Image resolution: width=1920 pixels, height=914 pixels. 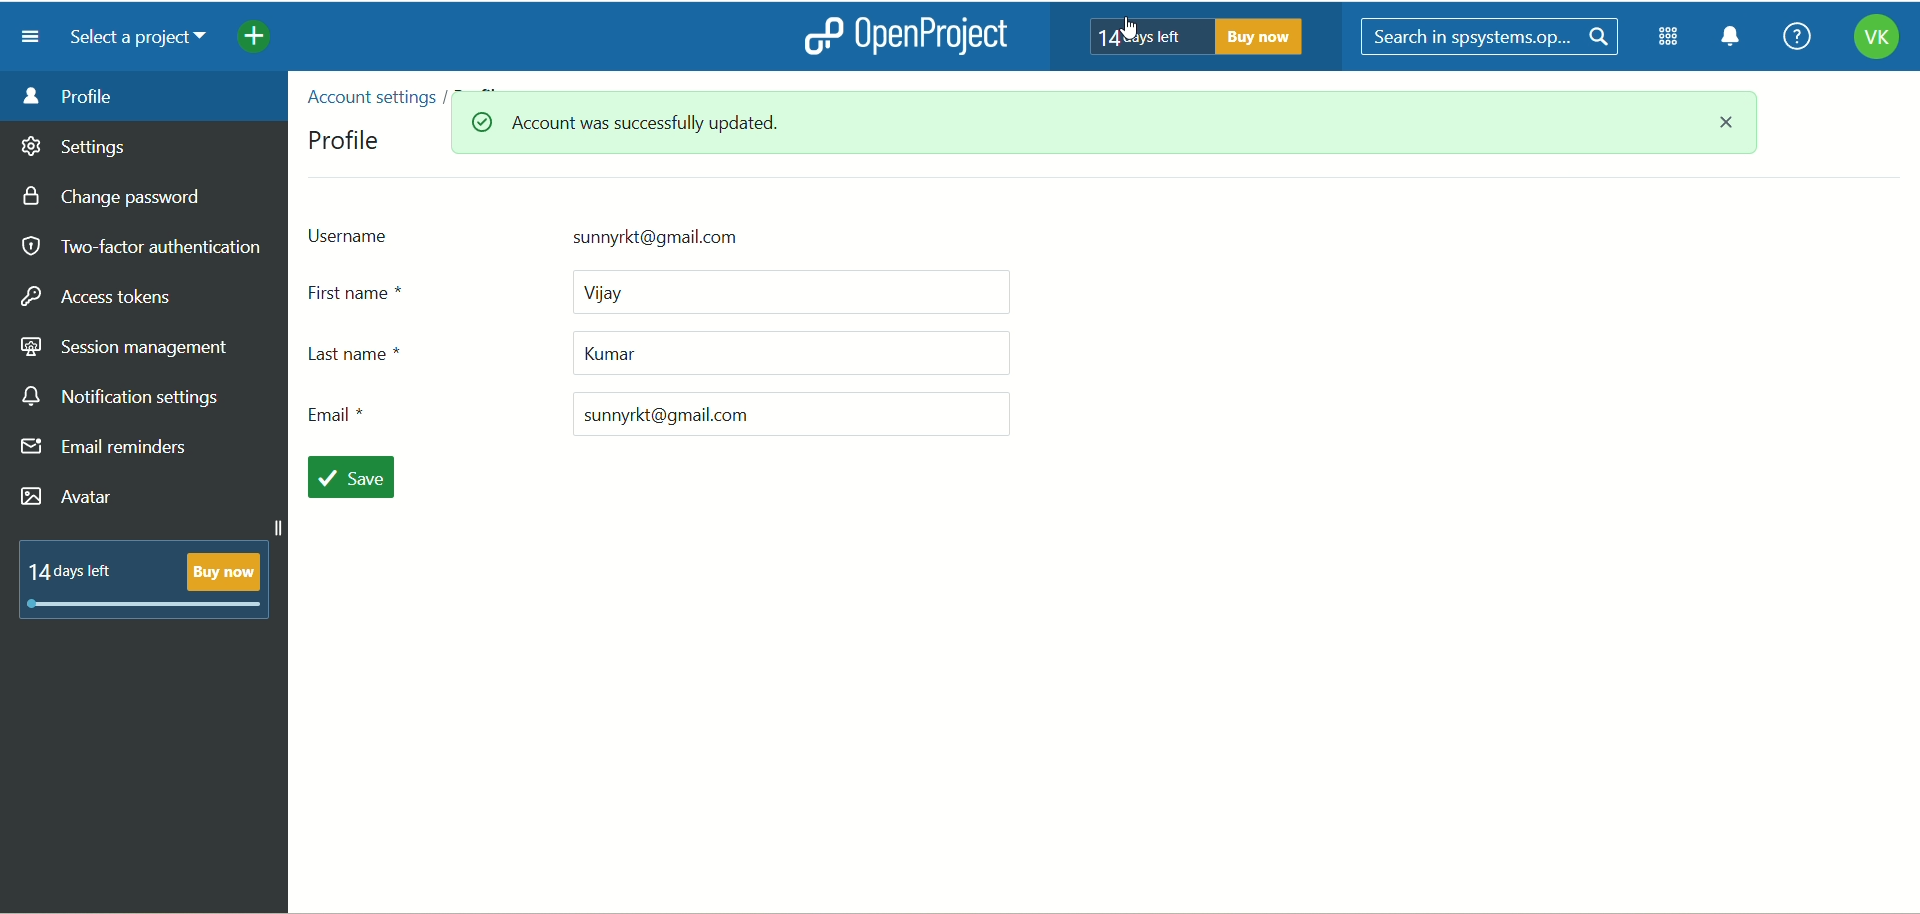 I want to click on profile, so click(x=347, y=138).